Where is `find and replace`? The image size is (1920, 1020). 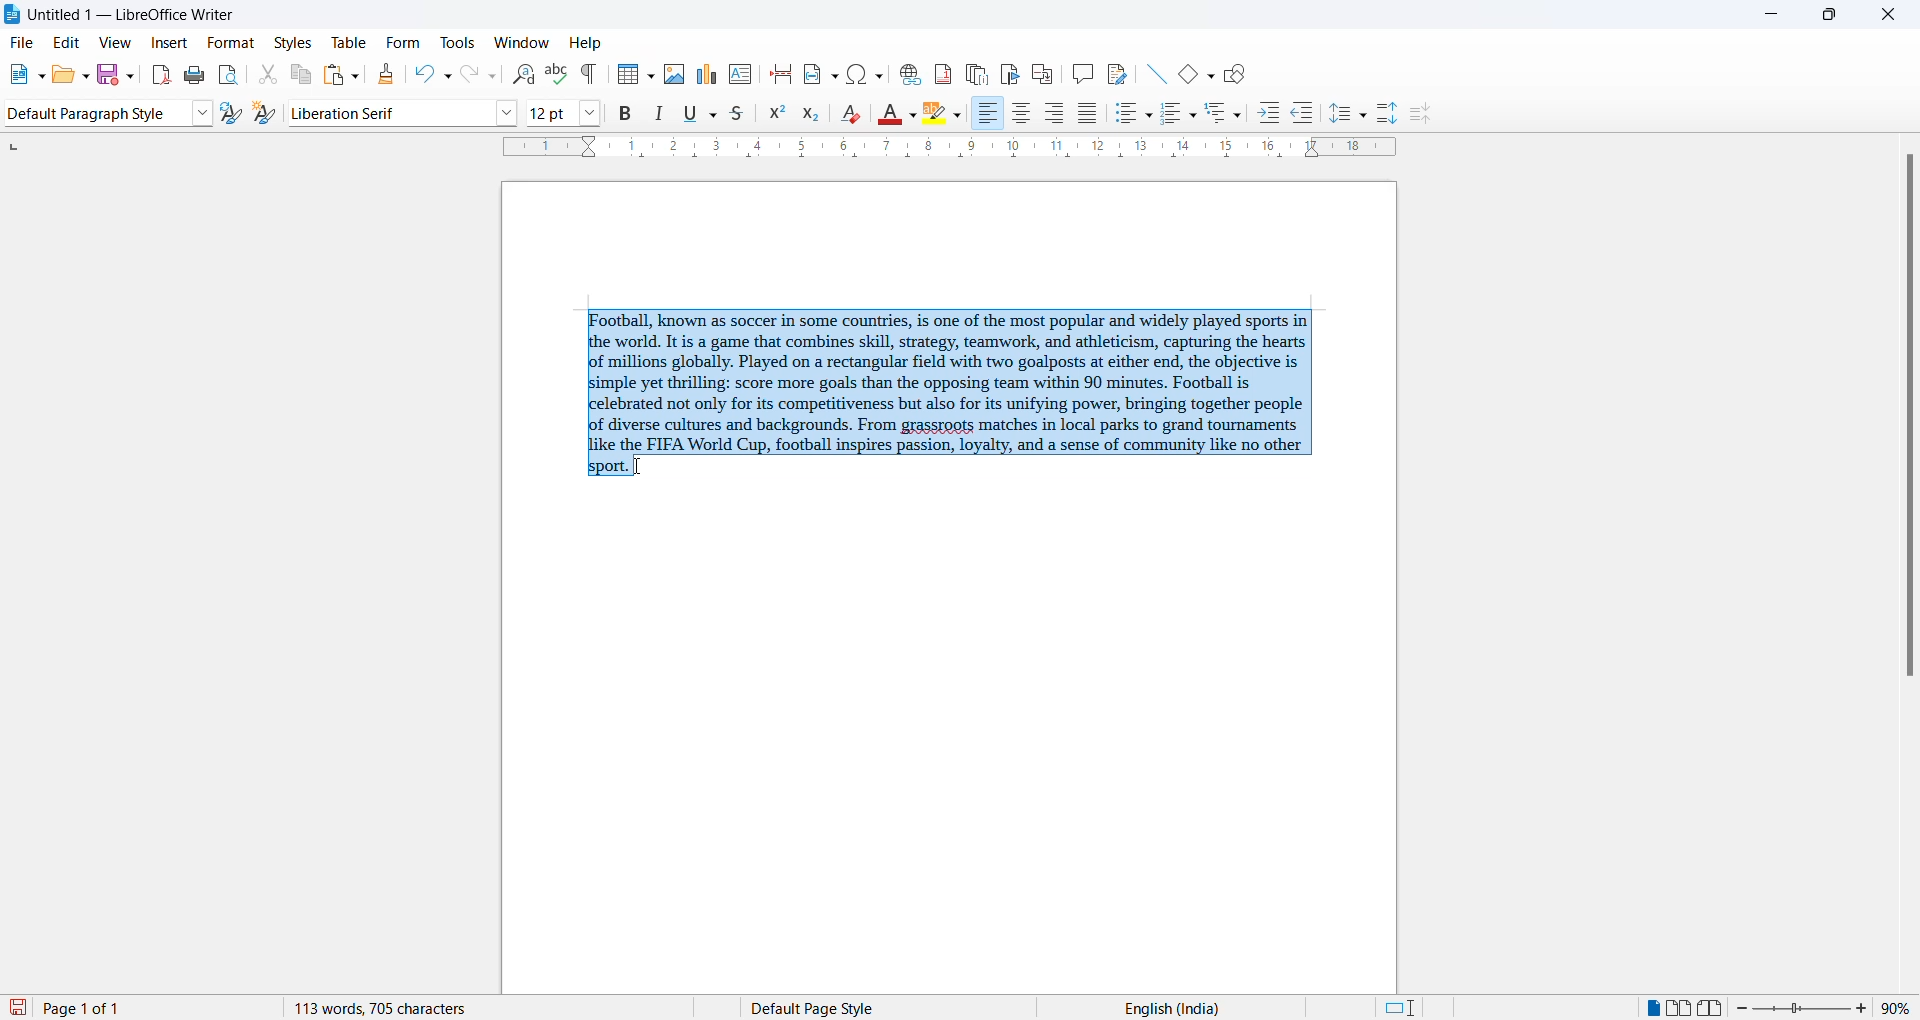 find and replace is located at coordinates (524, 74).